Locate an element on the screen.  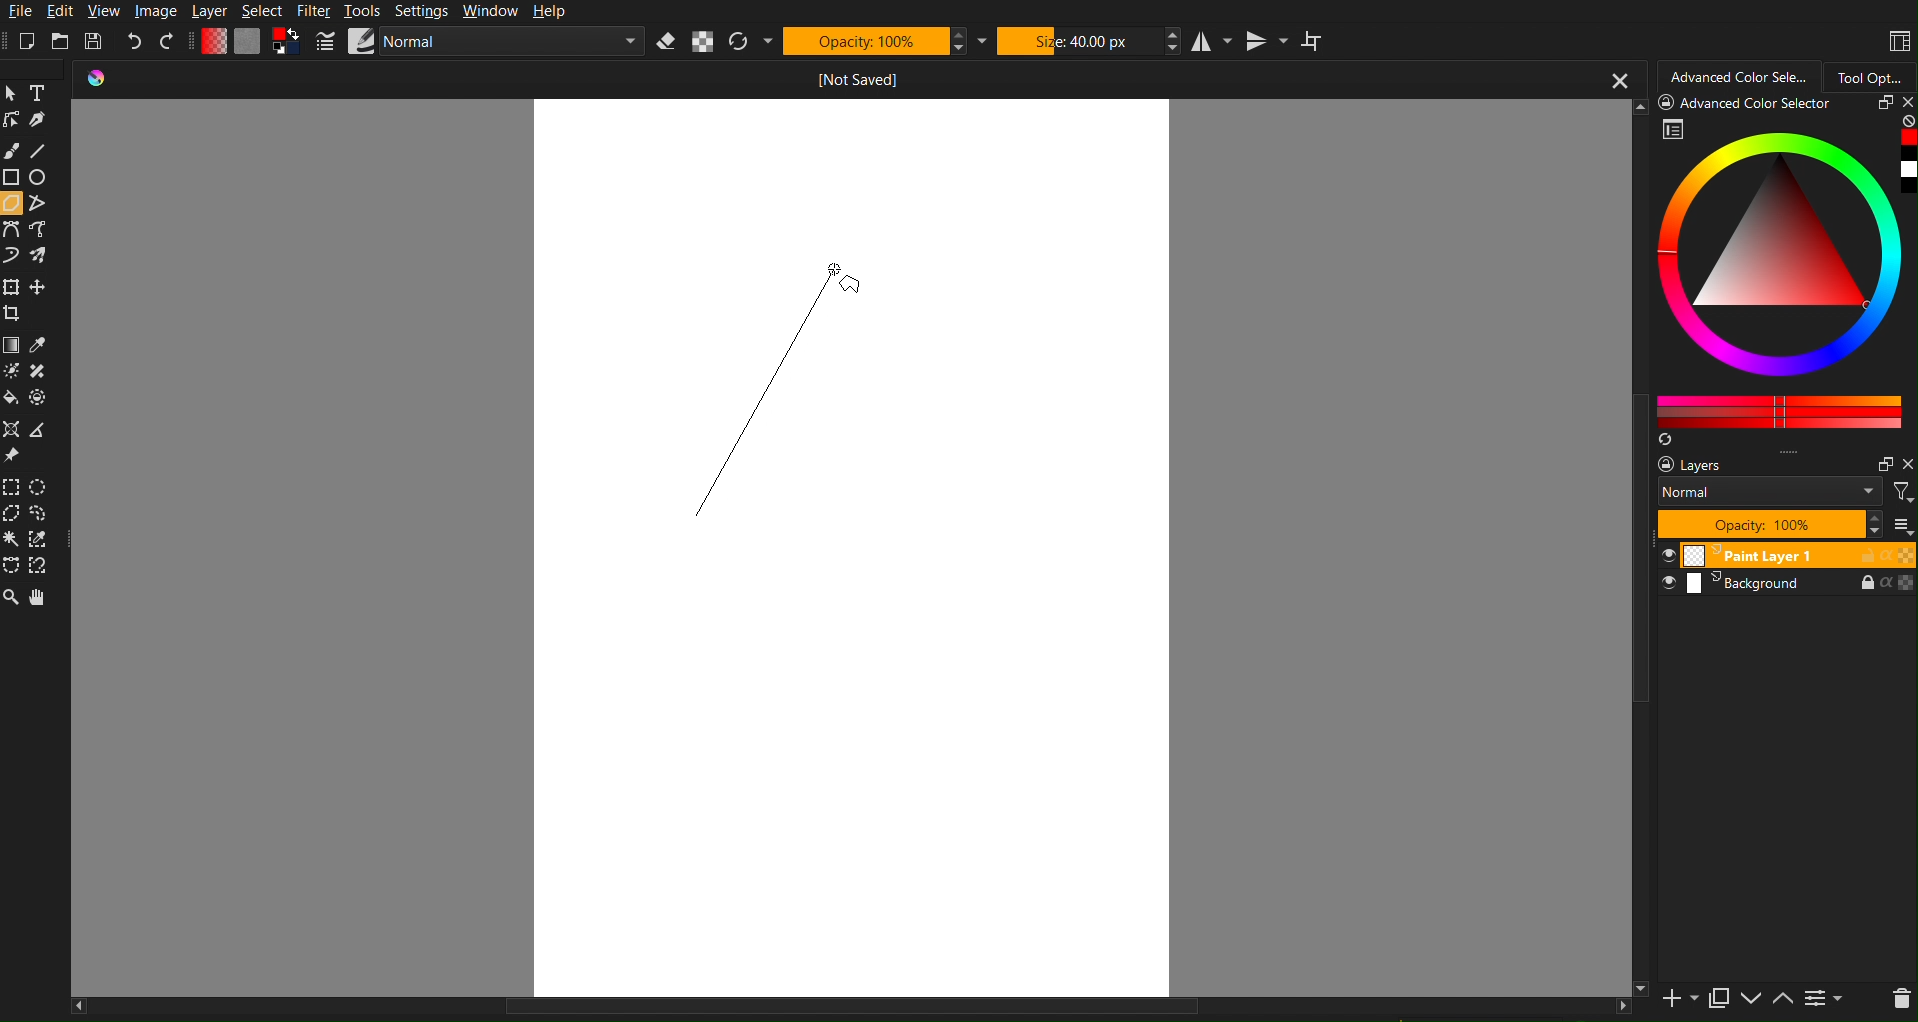
blend mode is located at coordinates (1773, 495).